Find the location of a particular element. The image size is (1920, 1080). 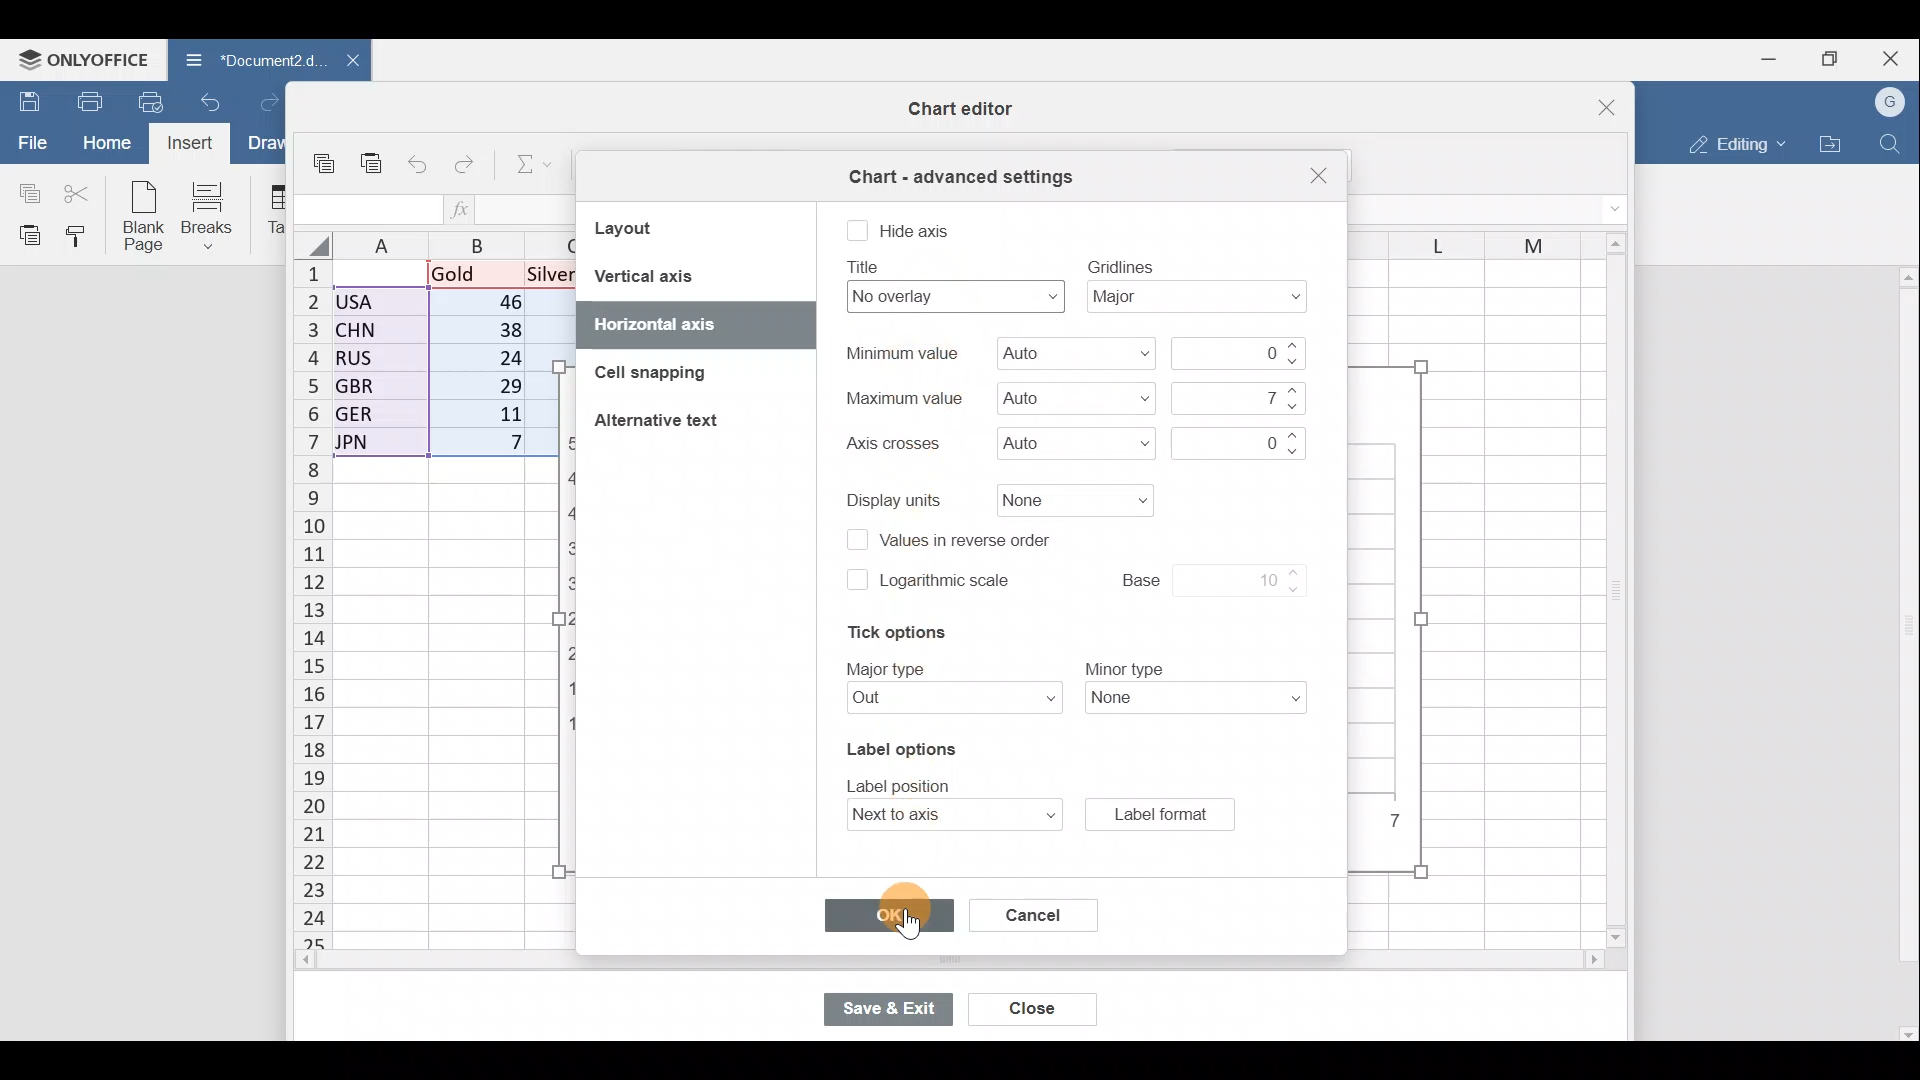

Save is located at coordinates (25, 99).